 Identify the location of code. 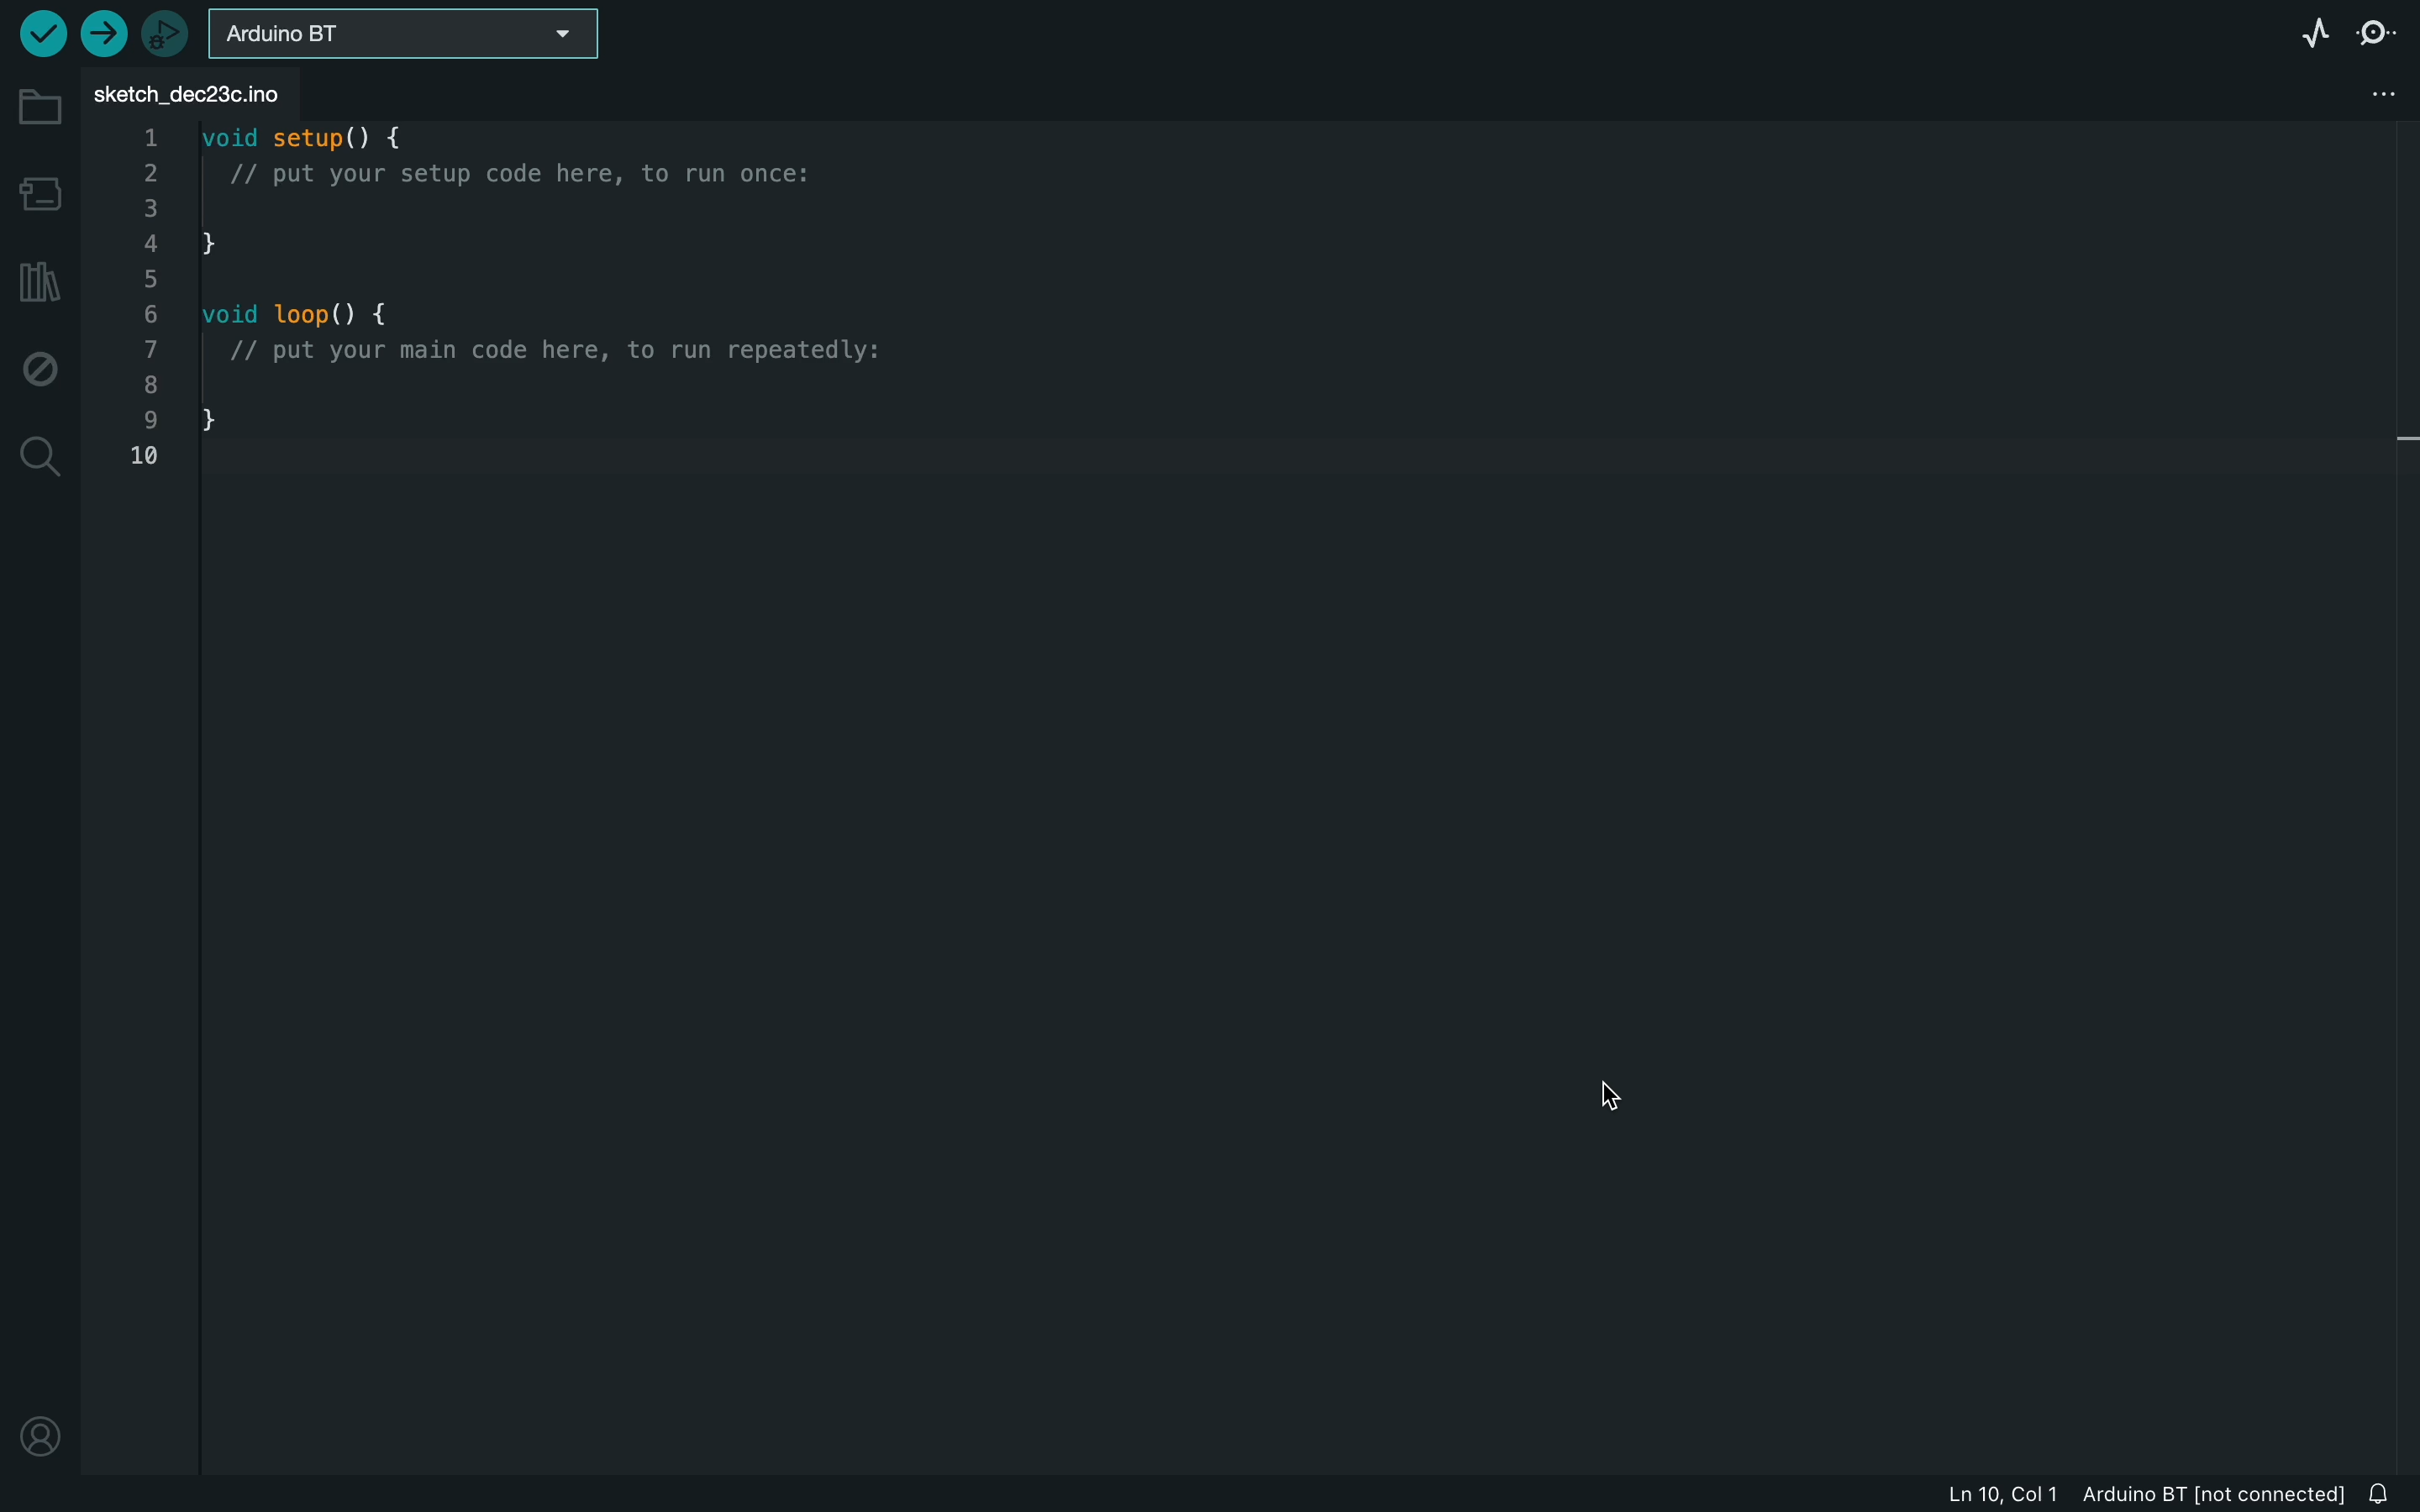
(494, 294).